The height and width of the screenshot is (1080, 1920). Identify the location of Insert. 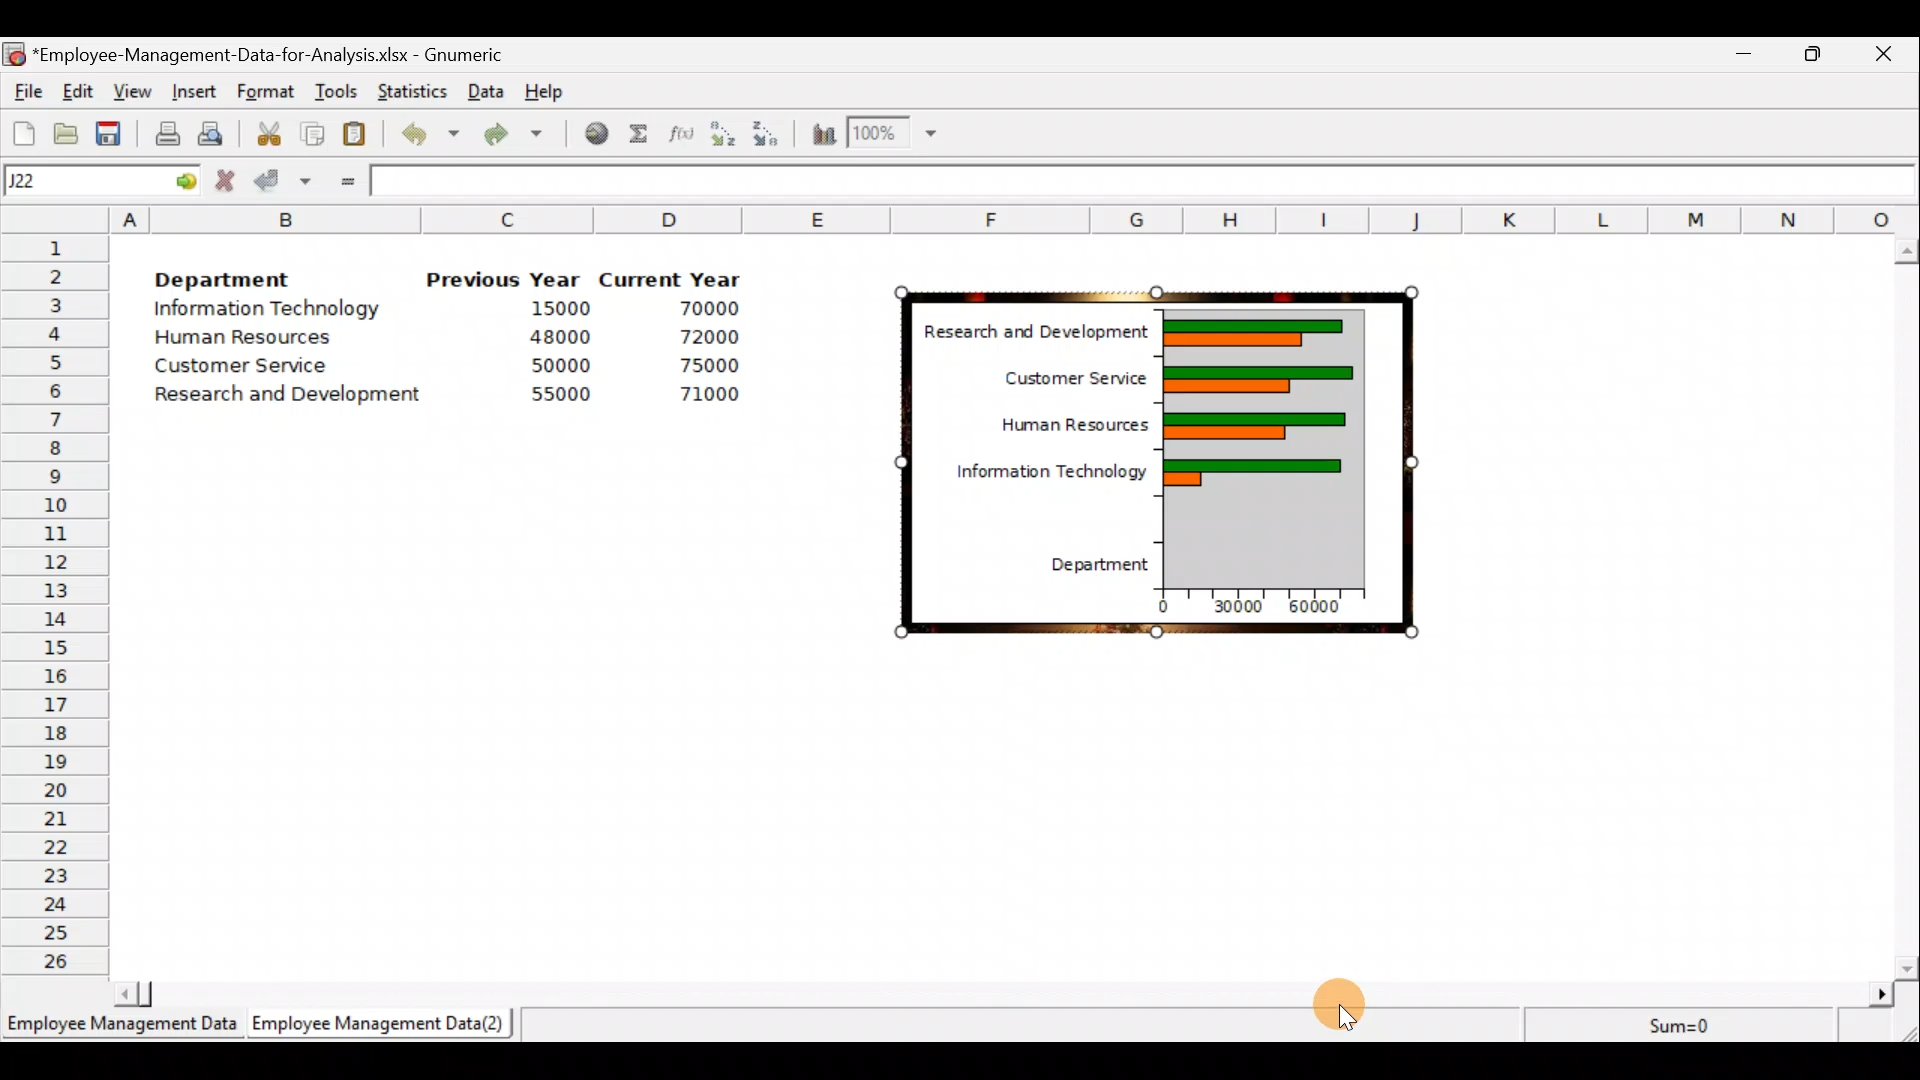
(198, 89).